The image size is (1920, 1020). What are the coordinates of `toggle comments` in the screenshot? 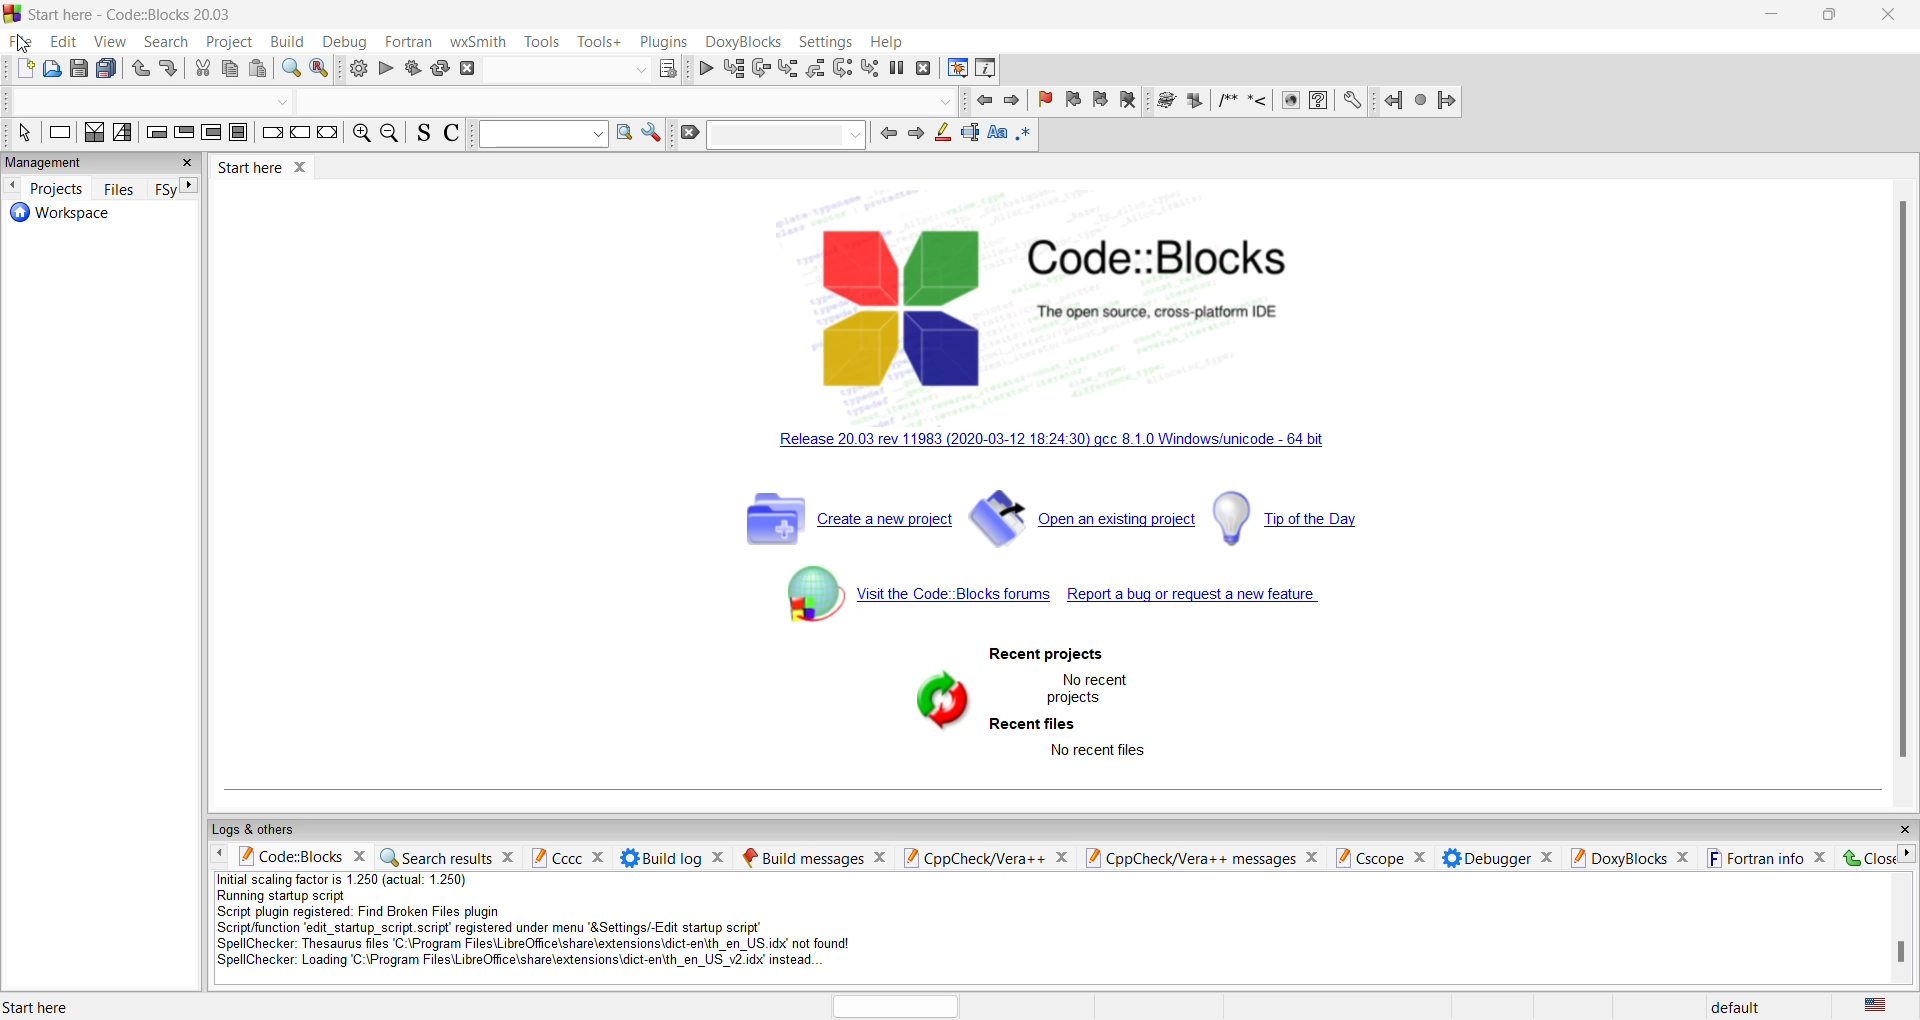 It's located at (454, 135).